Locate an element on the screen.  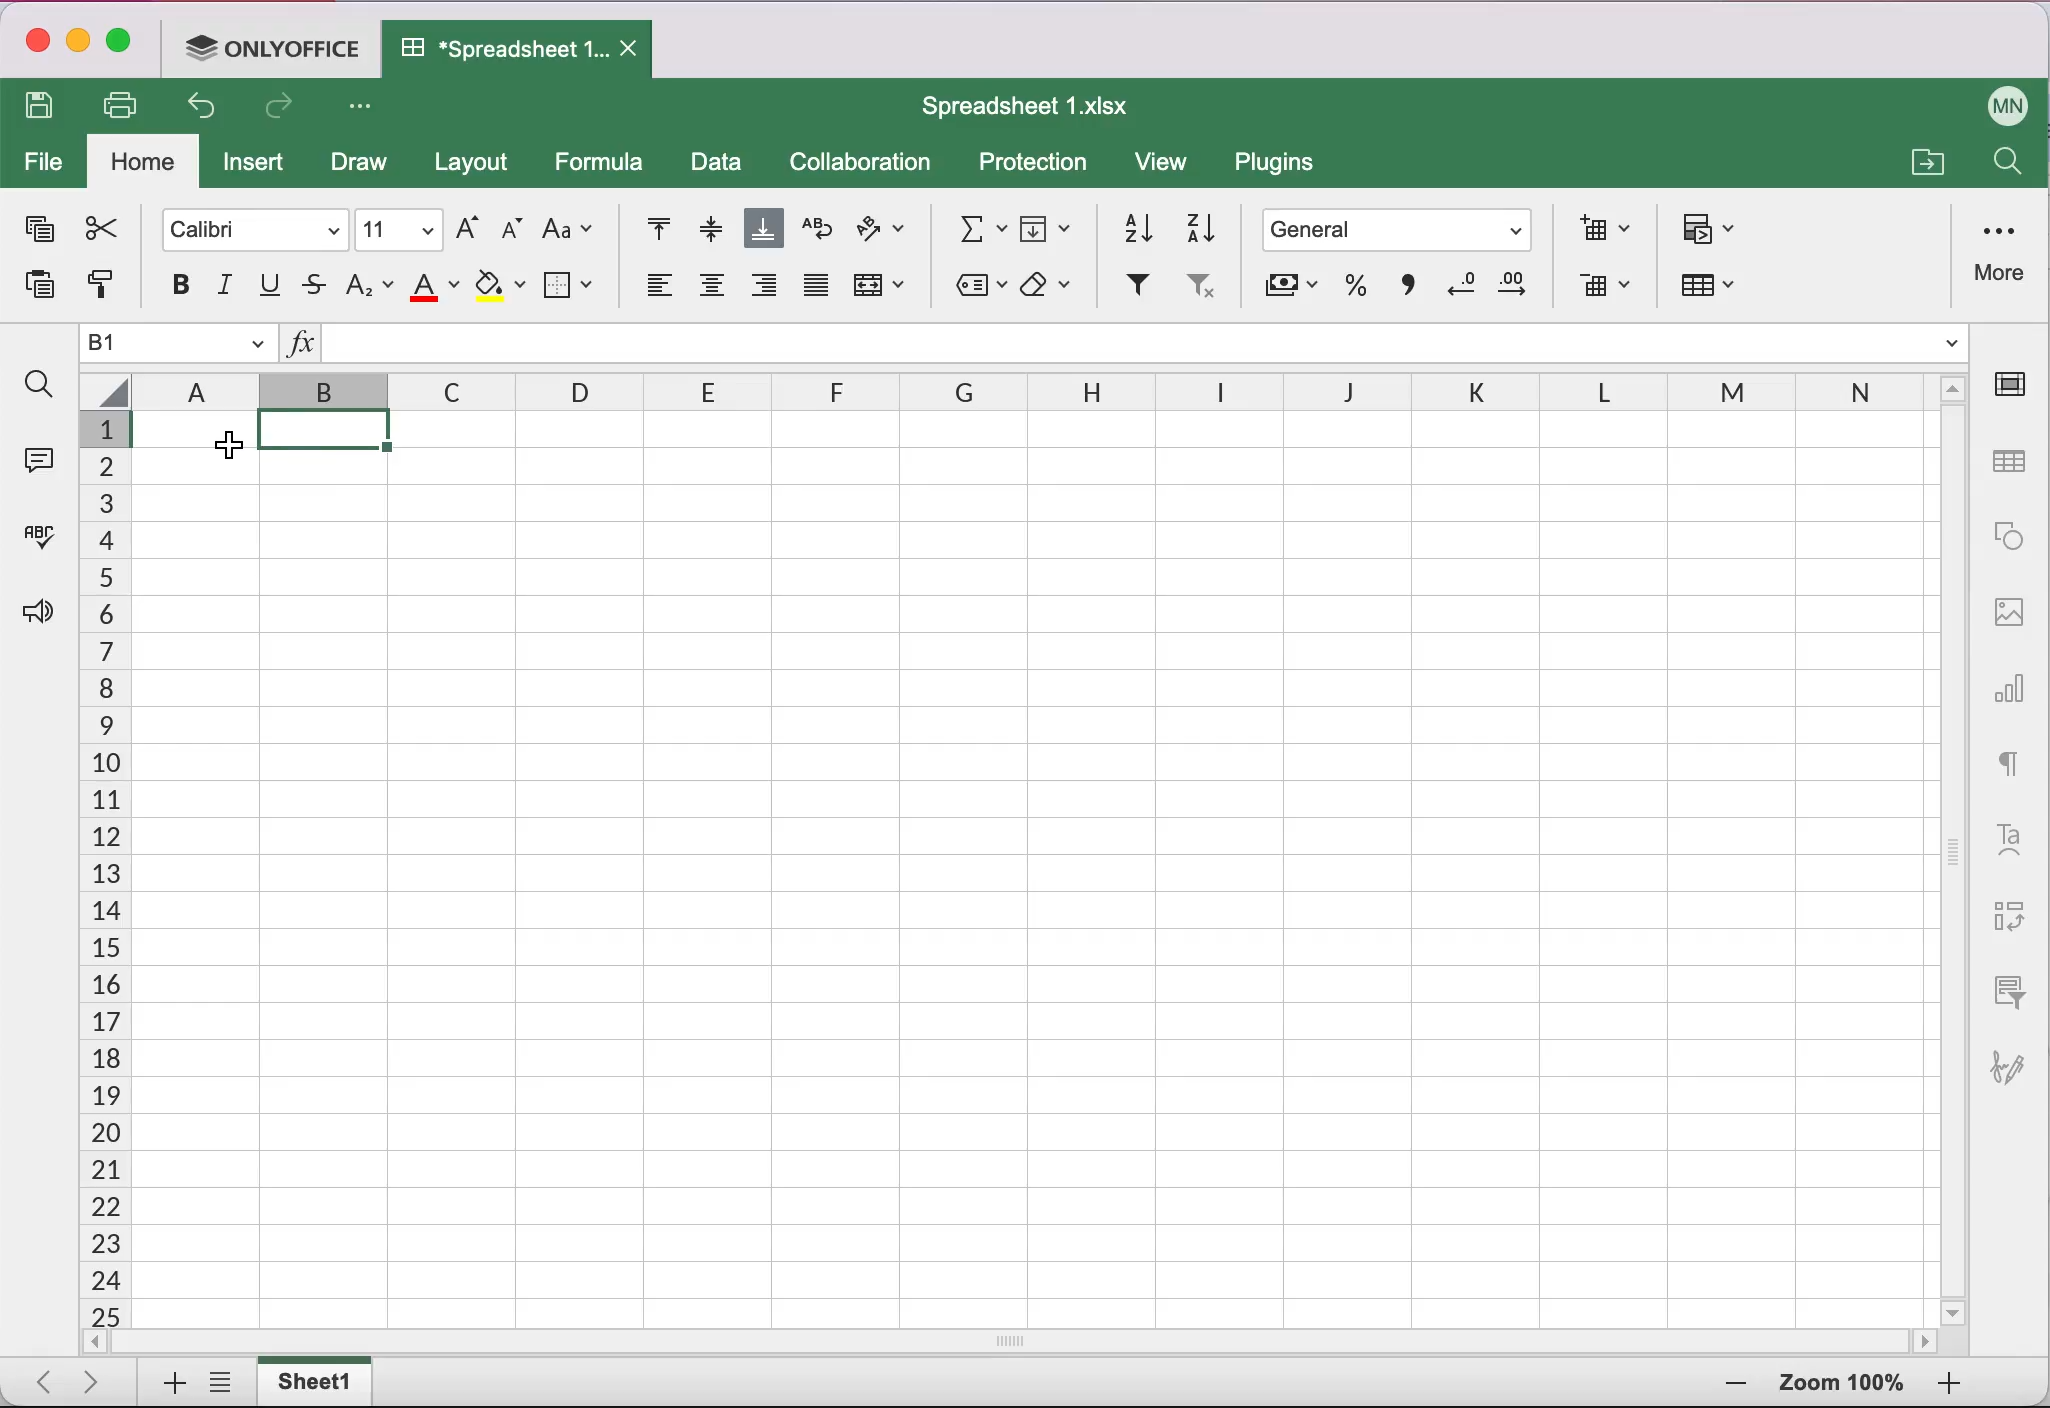
print is located at coordinates (128, 105).